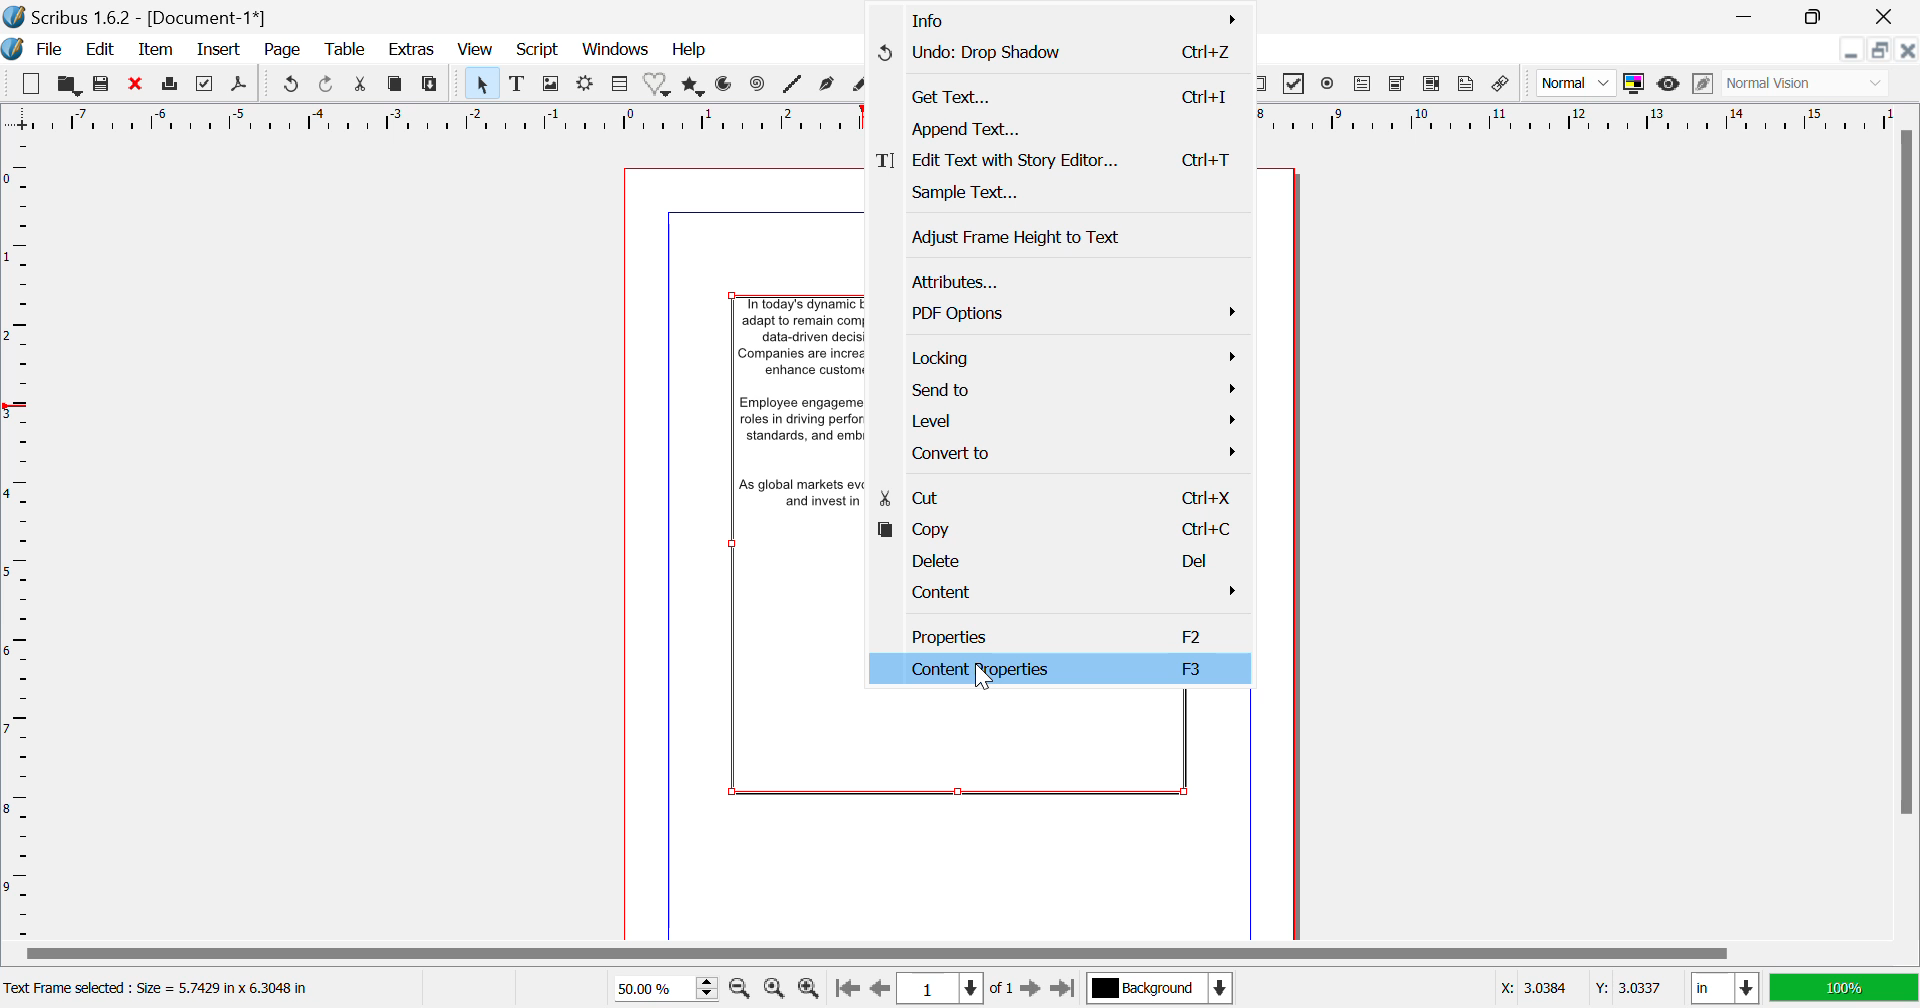  Describe the element at coordinates (810, 989) in the screenshot. I see `Zoom In` at that location.